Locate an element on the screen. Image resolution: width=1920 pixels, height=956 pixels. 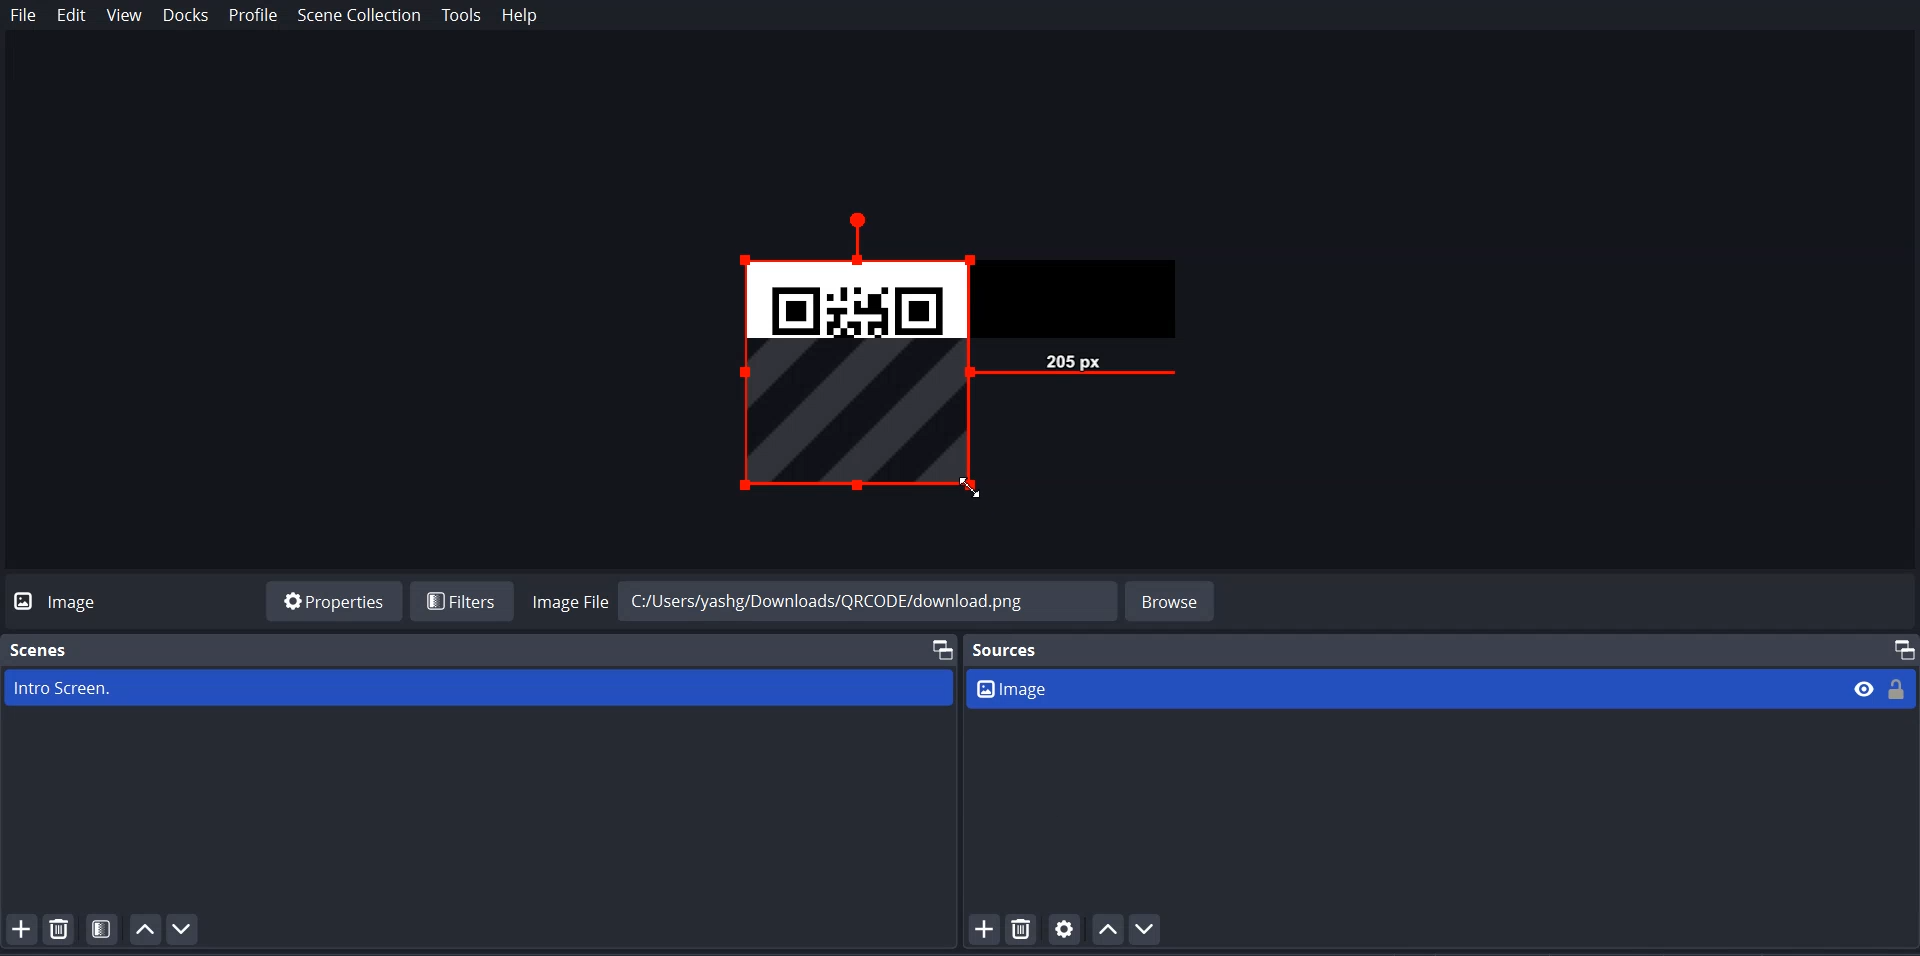
Filters is located at coordinates (461, 600).